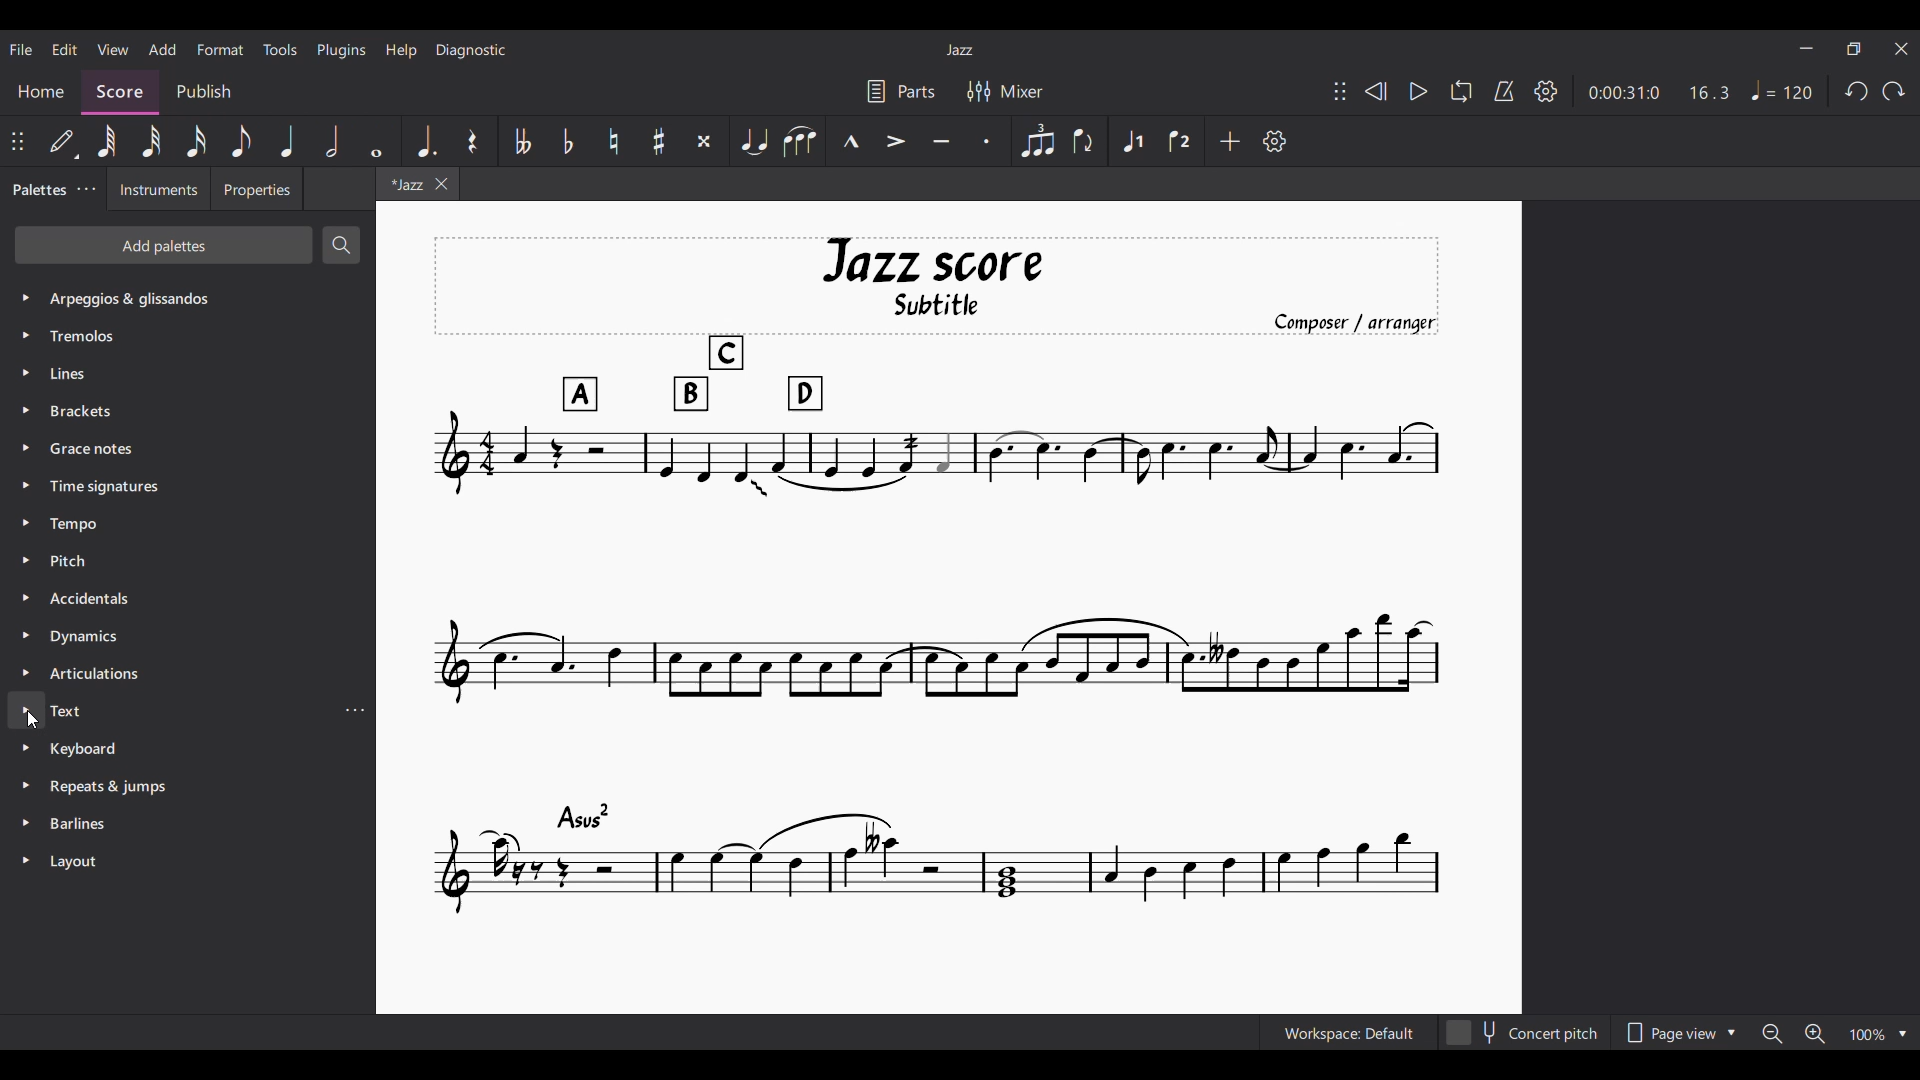 The image size is (1920, 1080). What do you see at coordinates (255, 193) in the screenshot?
I see `Properties` at bounding box center [255, 193].